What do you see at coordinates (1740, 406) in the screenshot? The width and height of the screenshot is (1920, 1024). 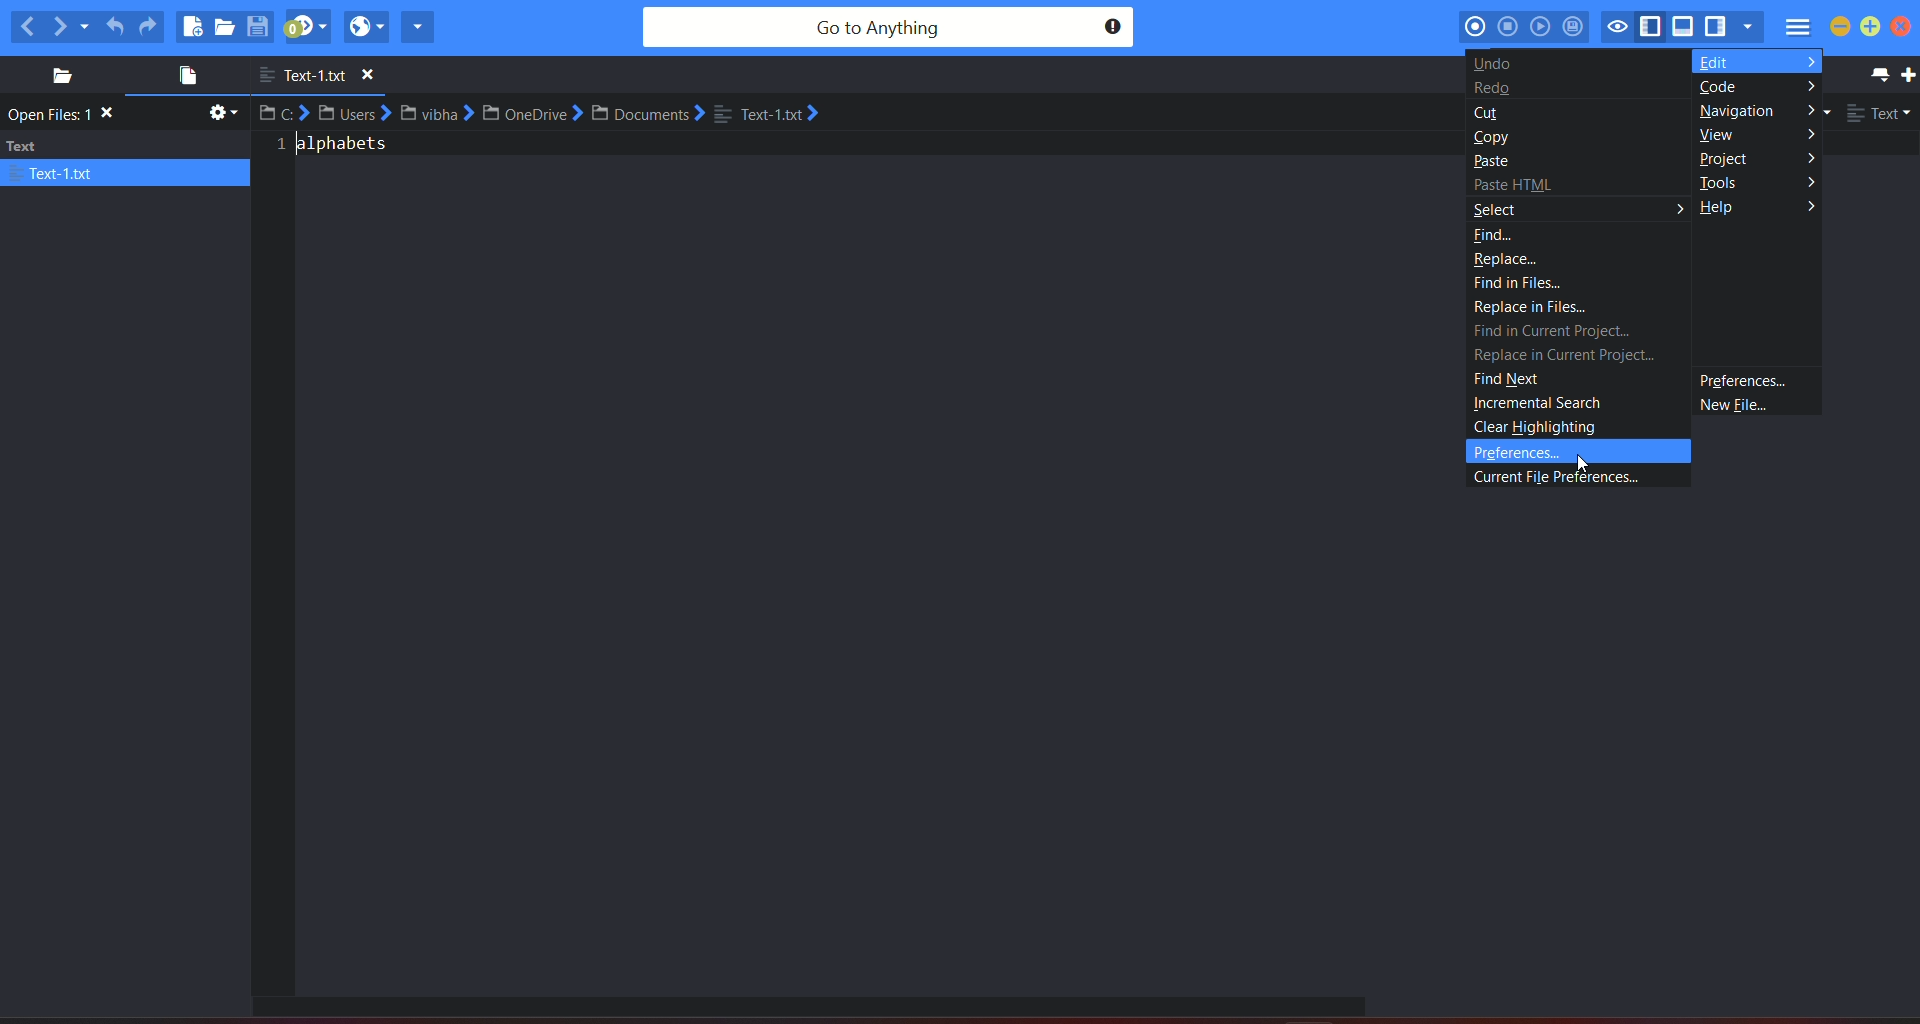 I see `new file` at bounding box center [1740, 406].